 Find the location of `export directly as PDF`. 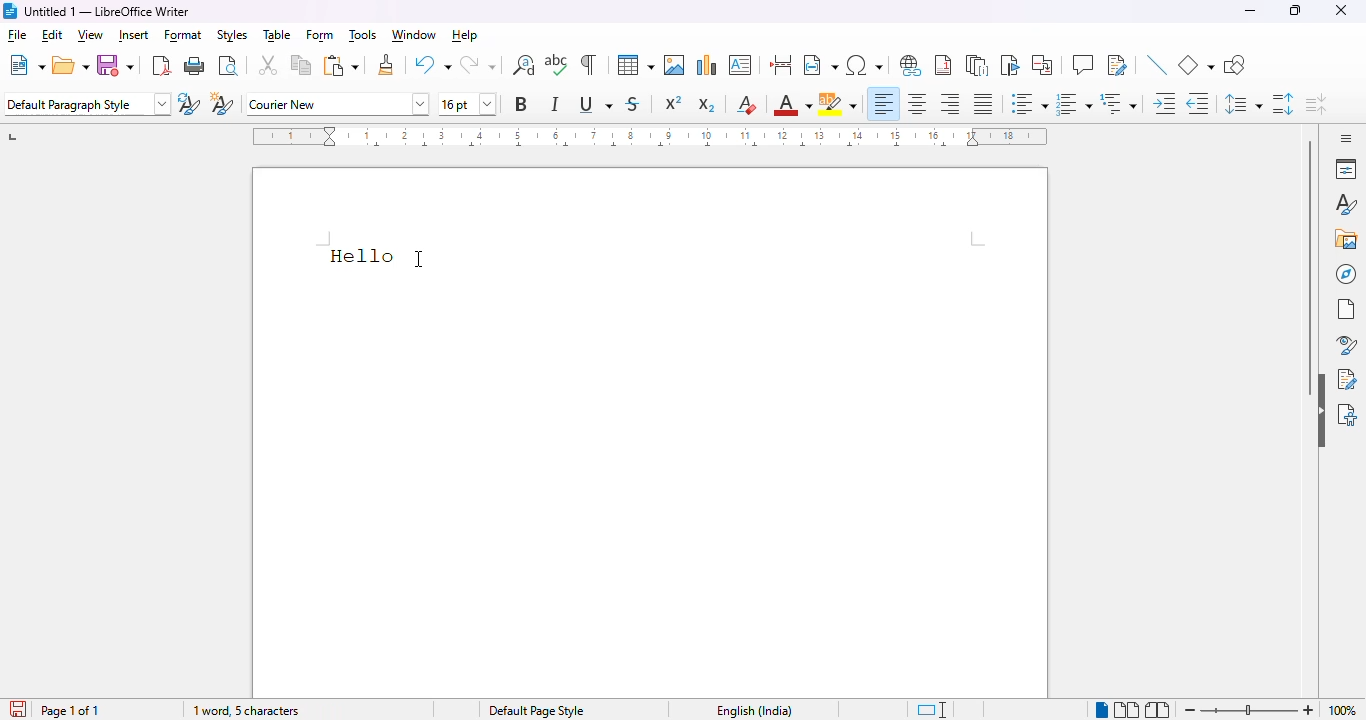

export directly as PDF is located at coordinates (162, 65).